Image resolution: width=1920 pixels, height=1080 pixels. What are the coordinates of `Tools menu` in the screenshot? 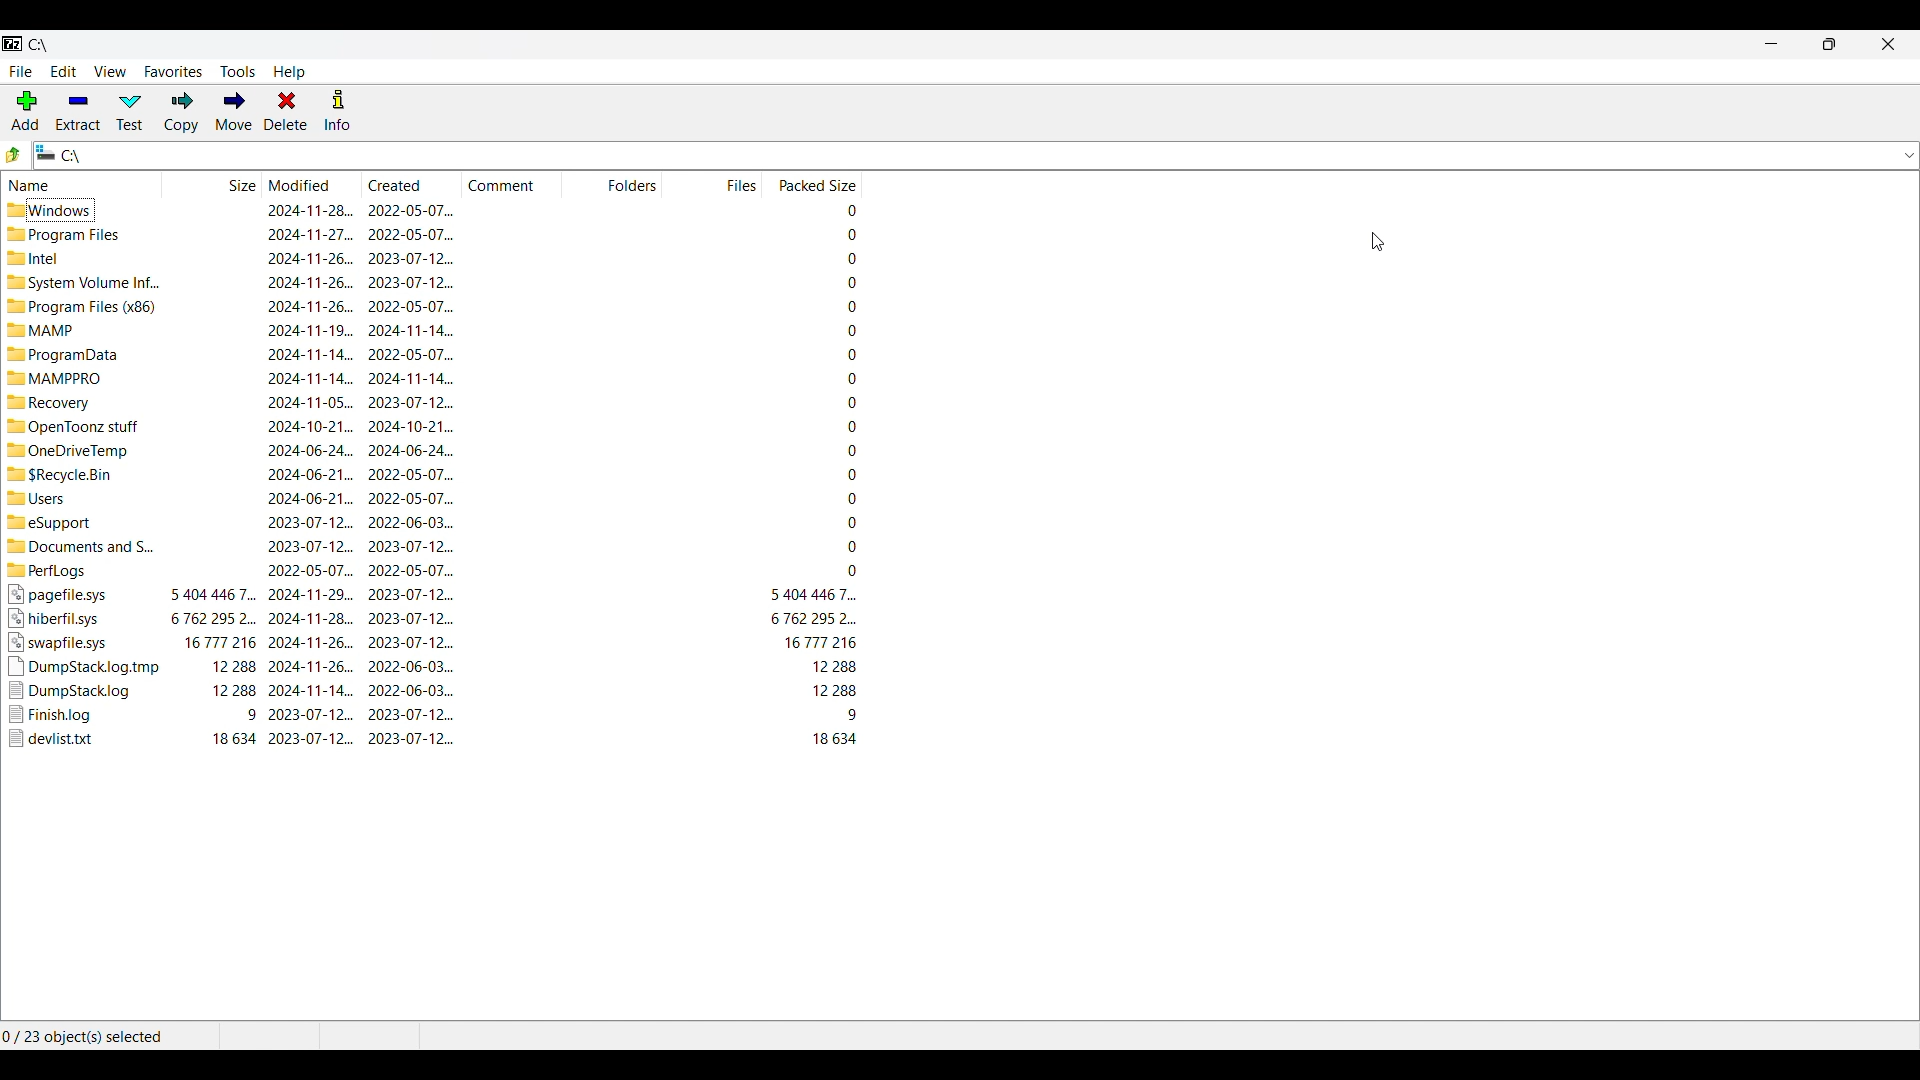 It's located at (238, 72).